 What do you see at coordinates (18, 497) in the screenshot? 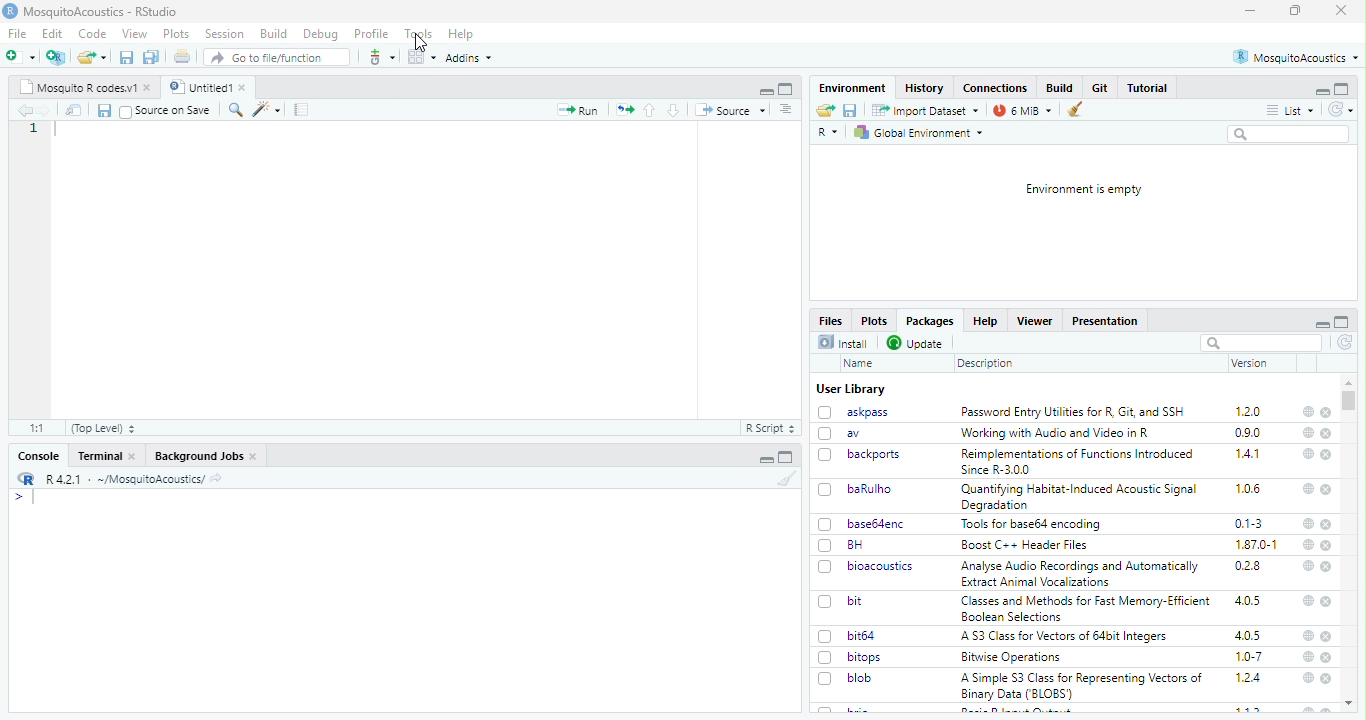
I see `>` at bounding box center [18, 497].